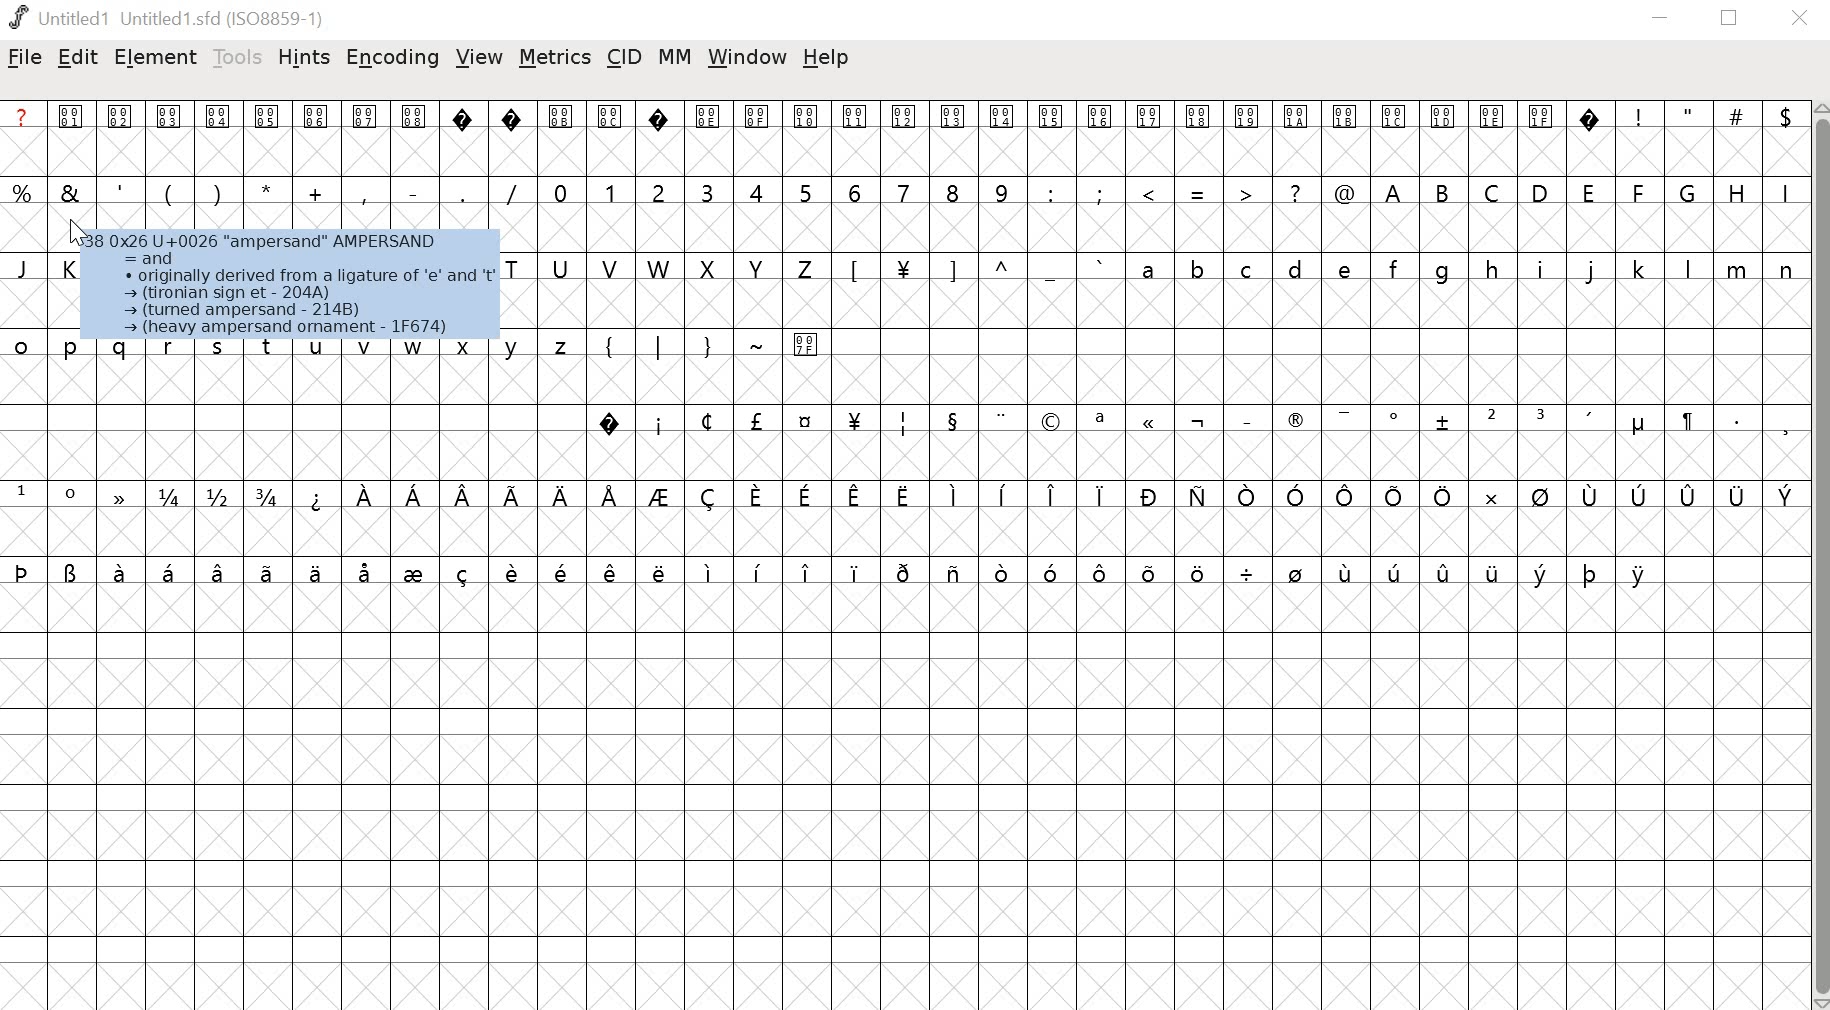  Describe the element at coordinates (1443, 495) in the screenshot. I see `symbol` at that location.